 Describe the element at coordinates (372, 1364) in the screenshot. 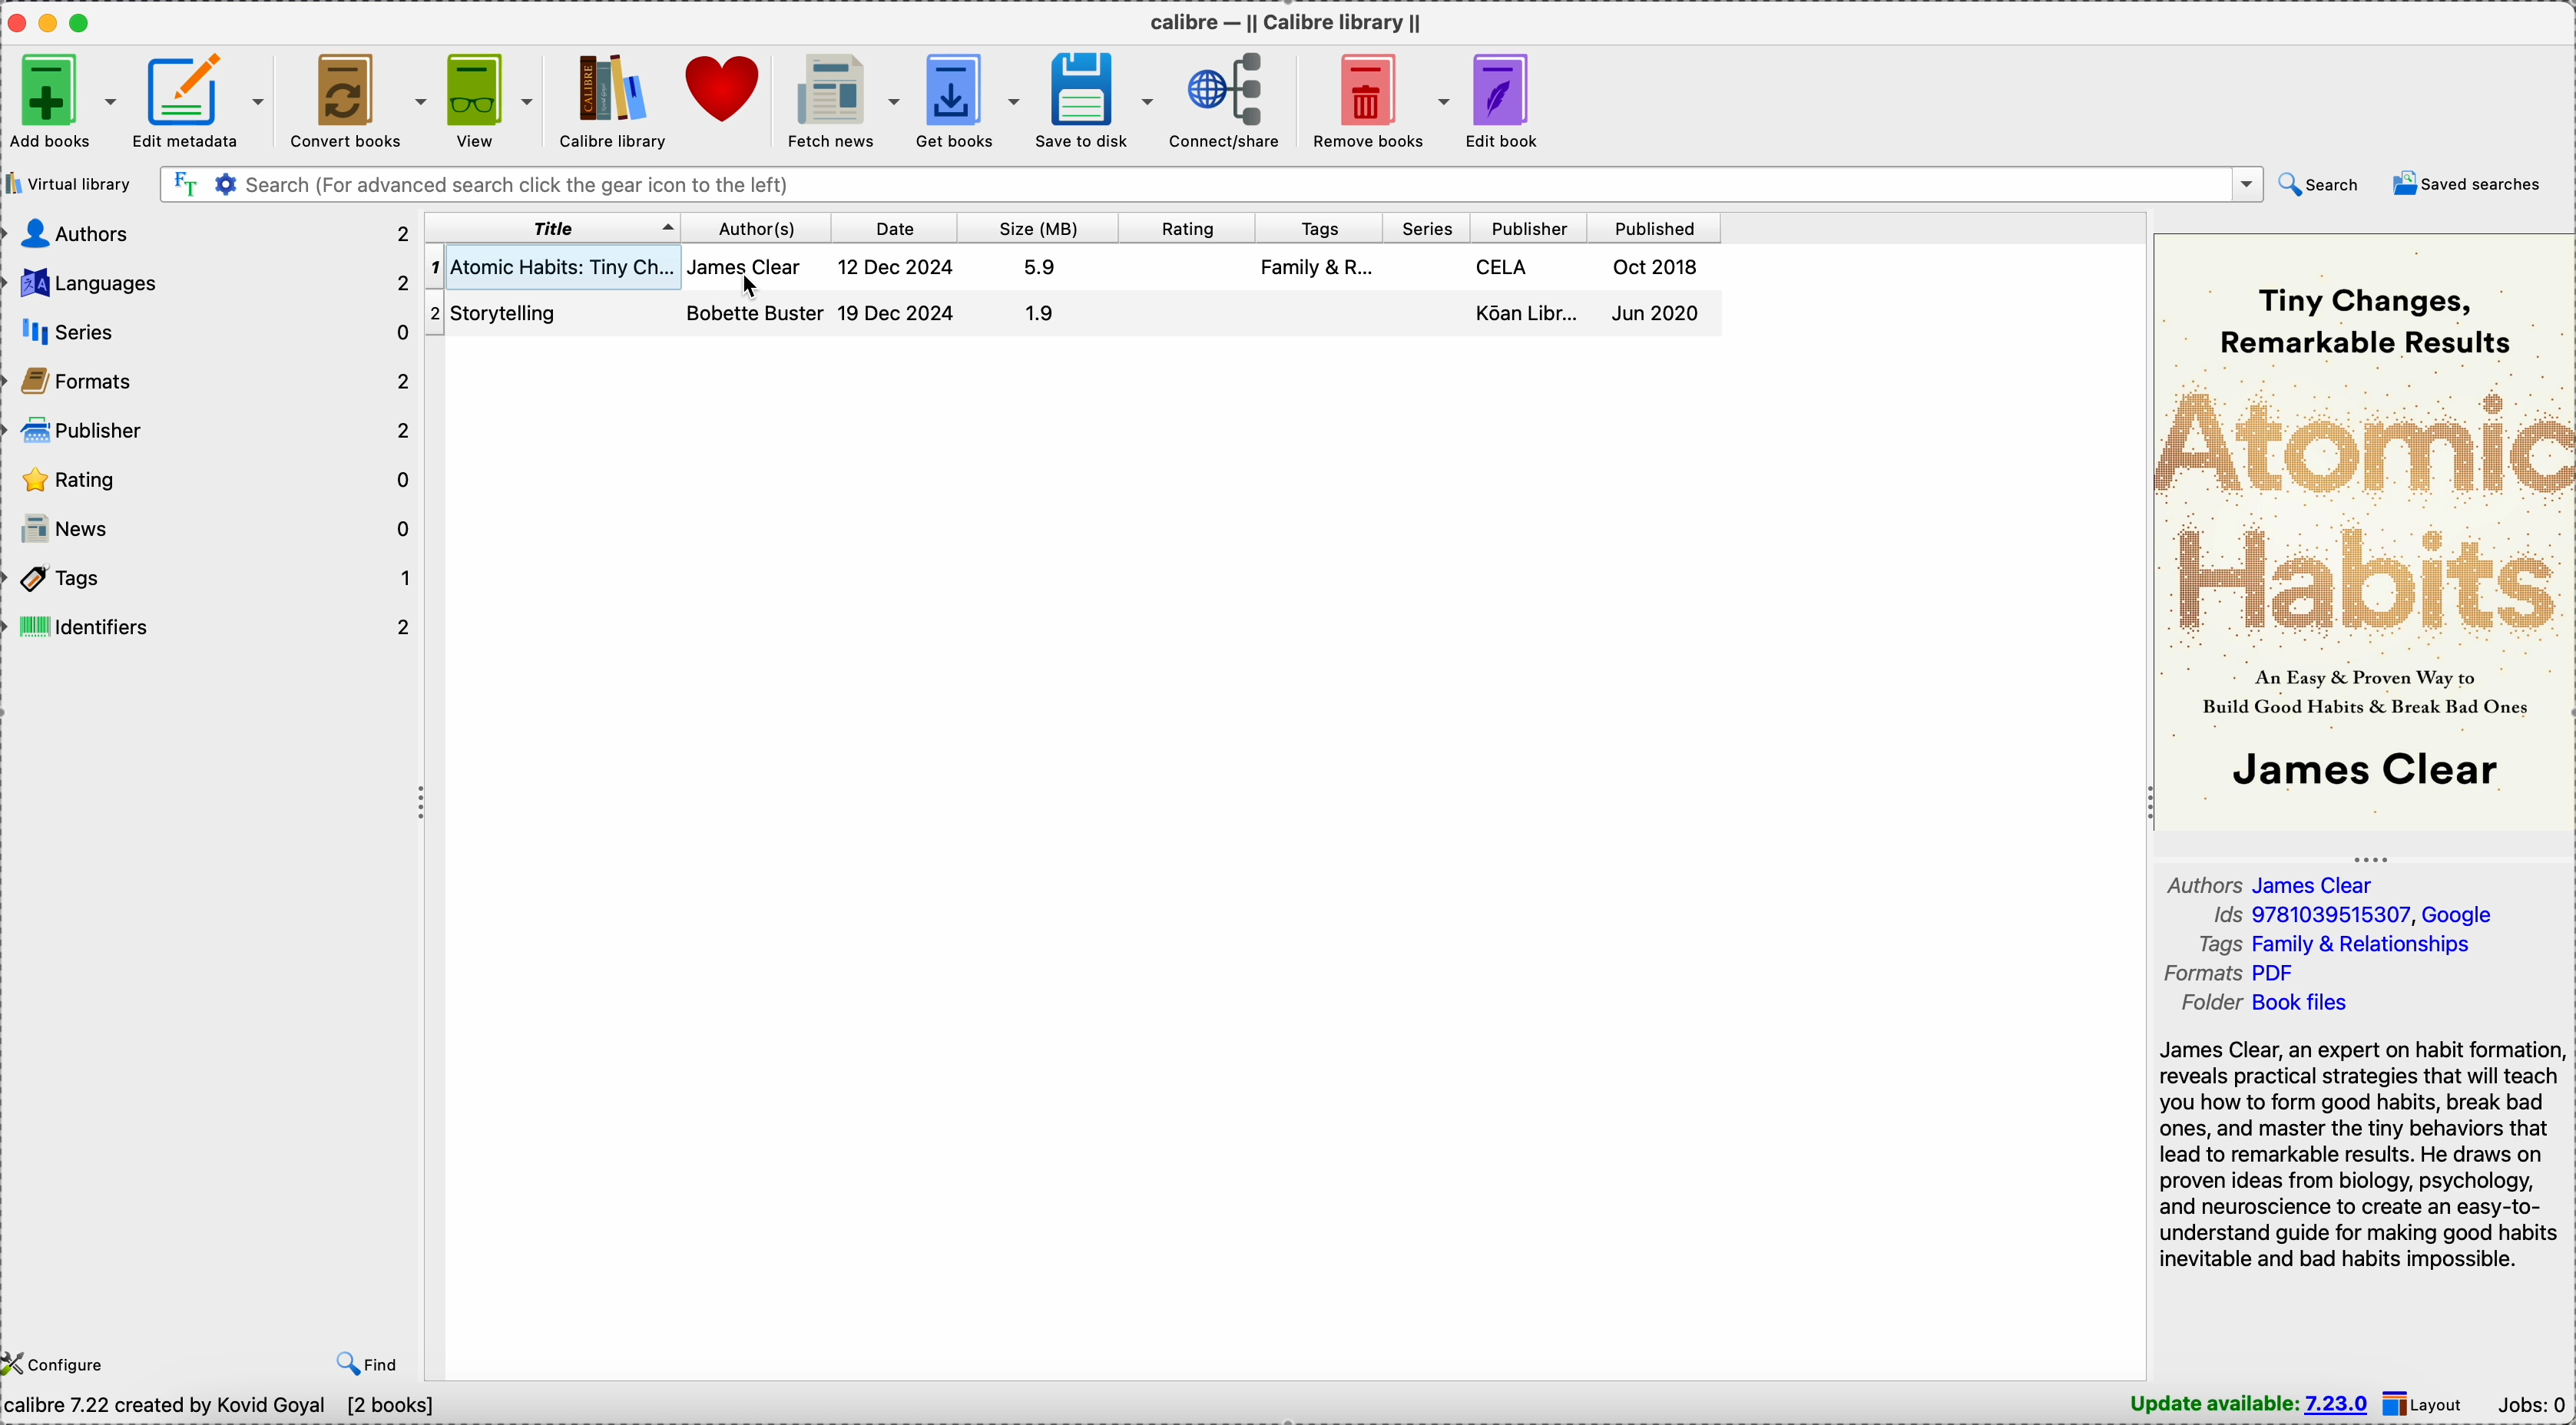

I see `find` at that location.